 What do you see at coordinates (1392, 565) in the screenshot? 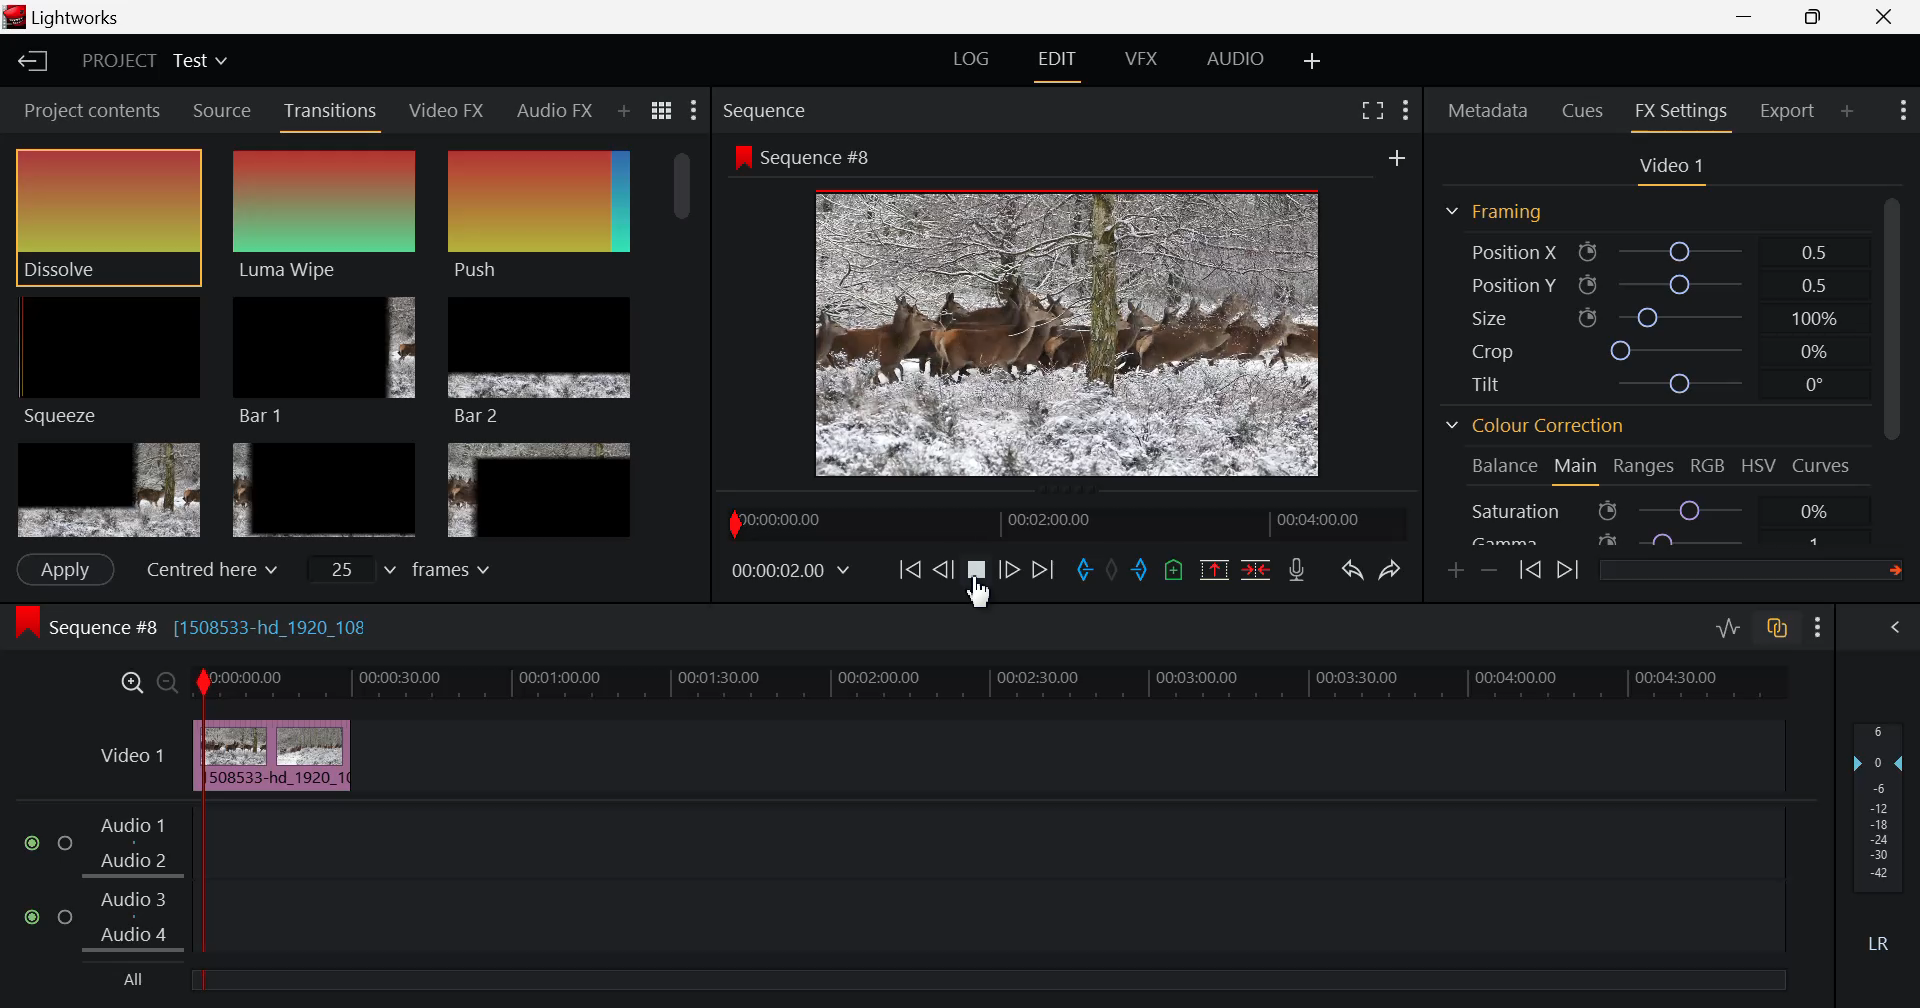
I see `Redo` at bounding box center [1392, 565].